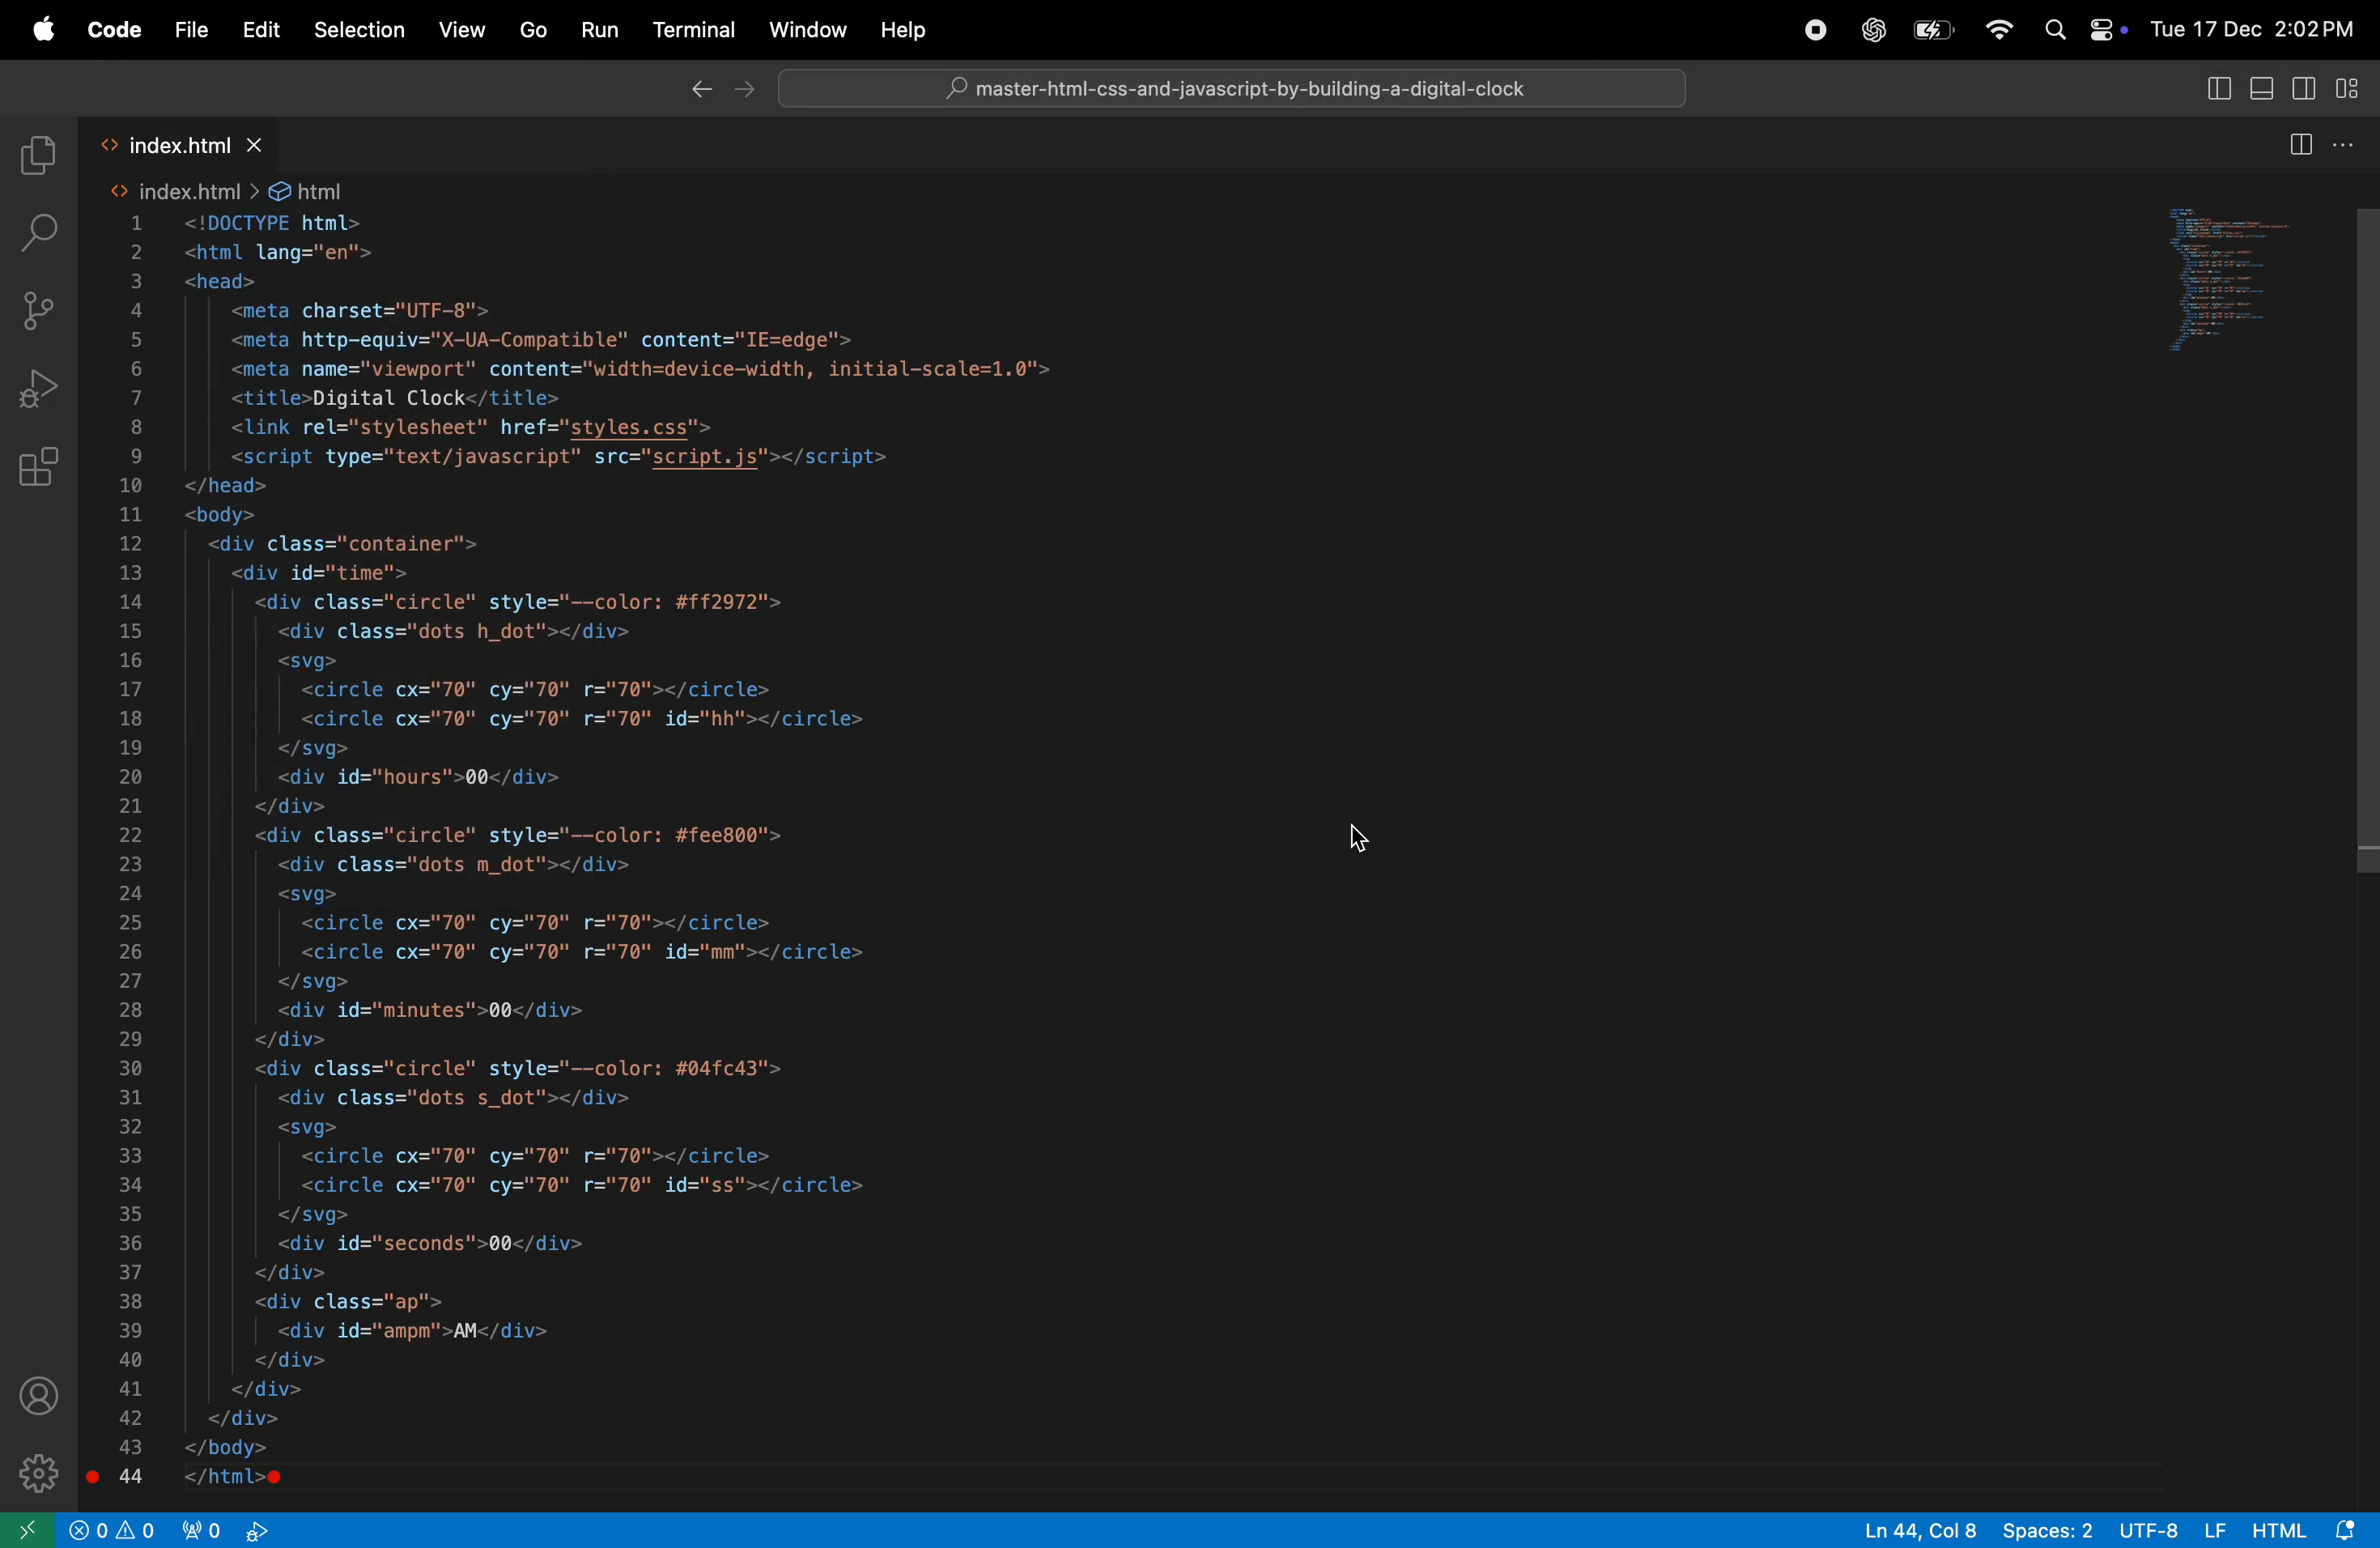  I want to click on spaces 2, so click(2047, 1528).